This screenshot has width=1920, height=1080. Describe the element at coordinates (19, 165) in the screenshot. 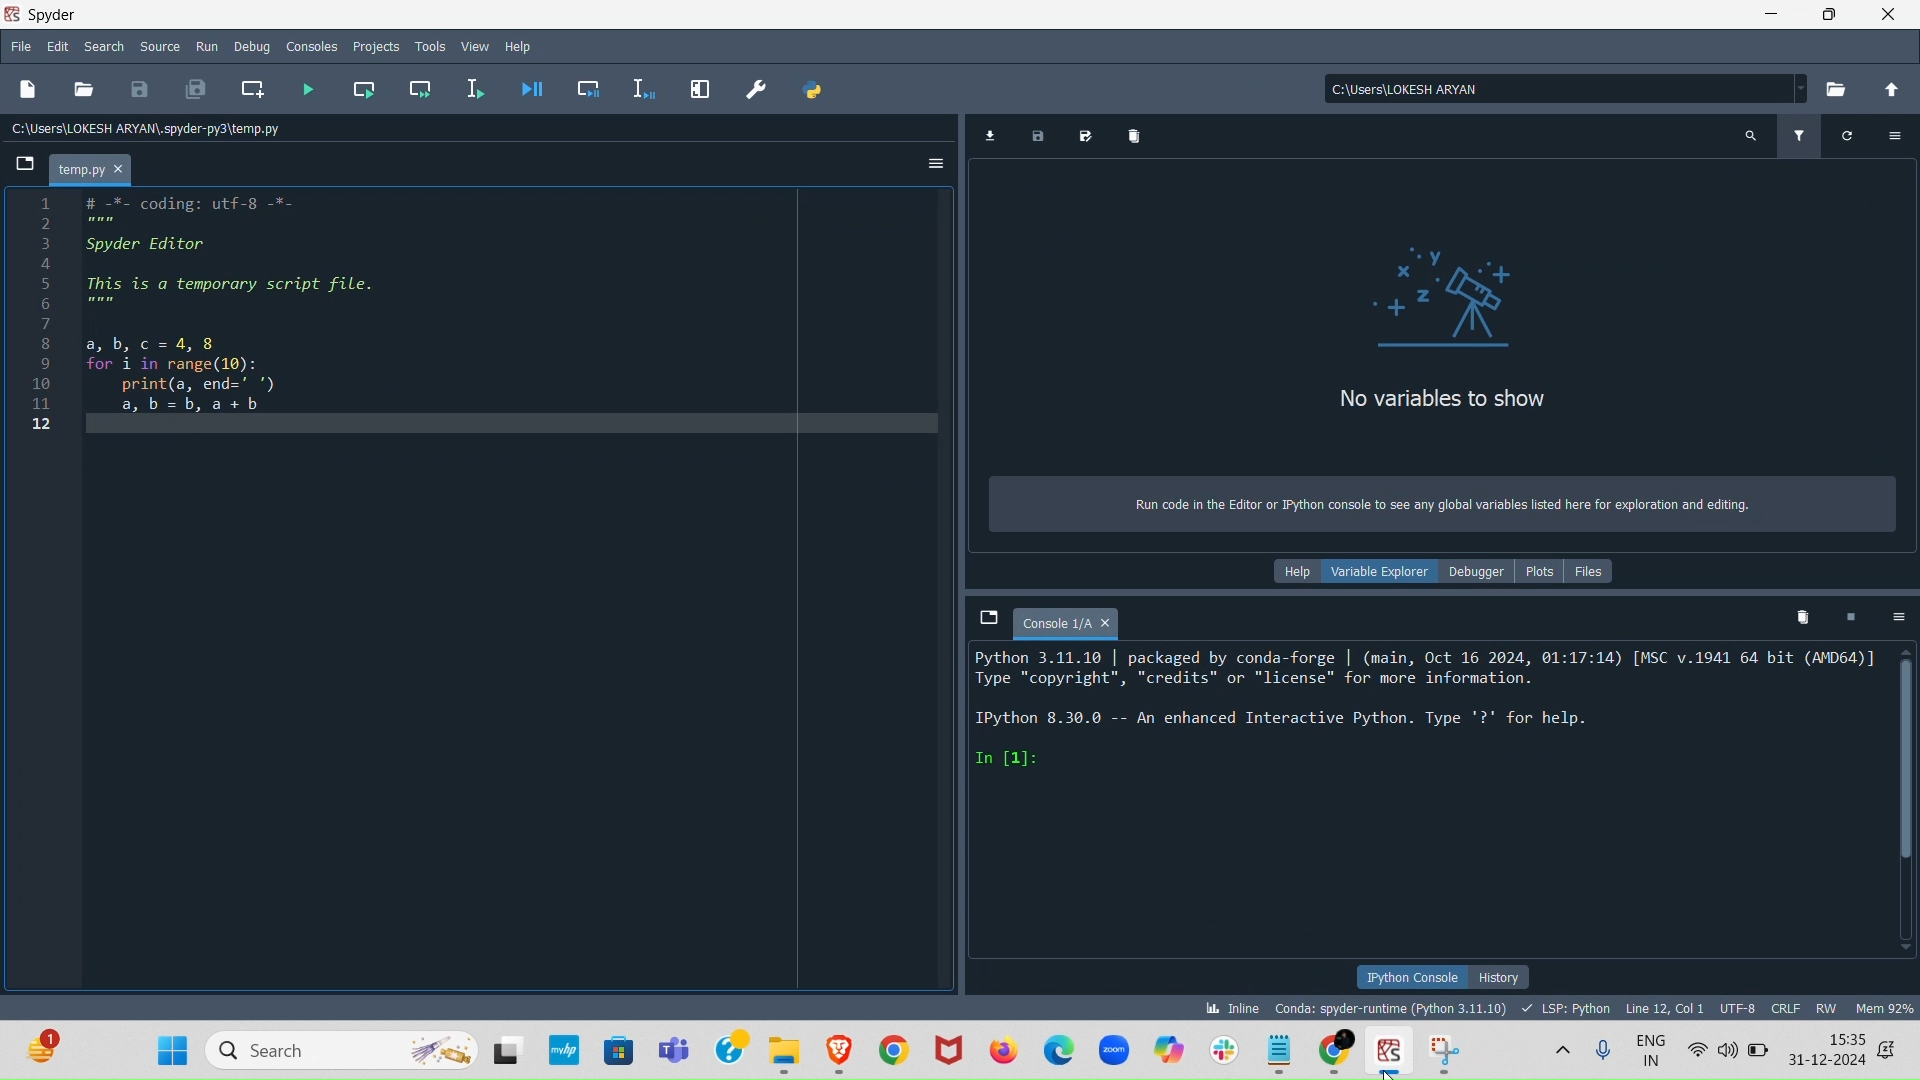

I see `Browse tabs` at that location.